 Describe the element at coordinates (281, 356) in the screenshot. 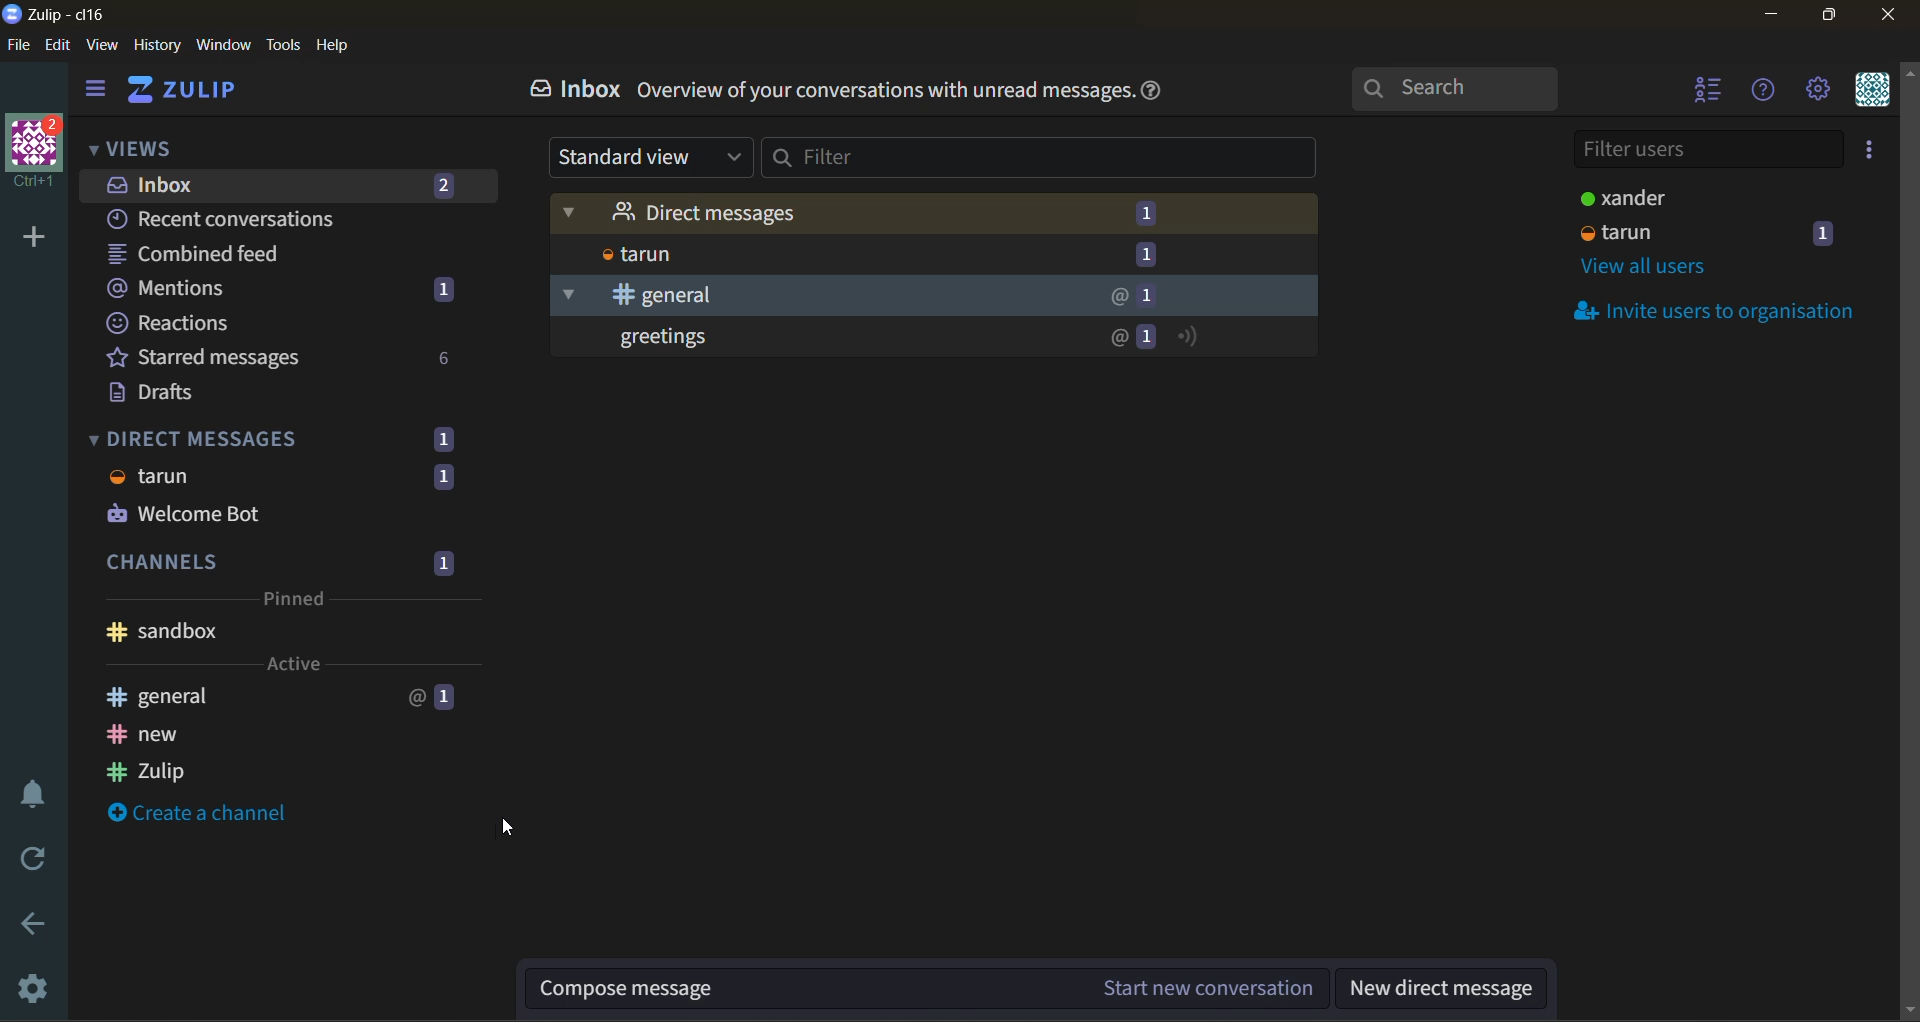

I see `starred messages` at that location.